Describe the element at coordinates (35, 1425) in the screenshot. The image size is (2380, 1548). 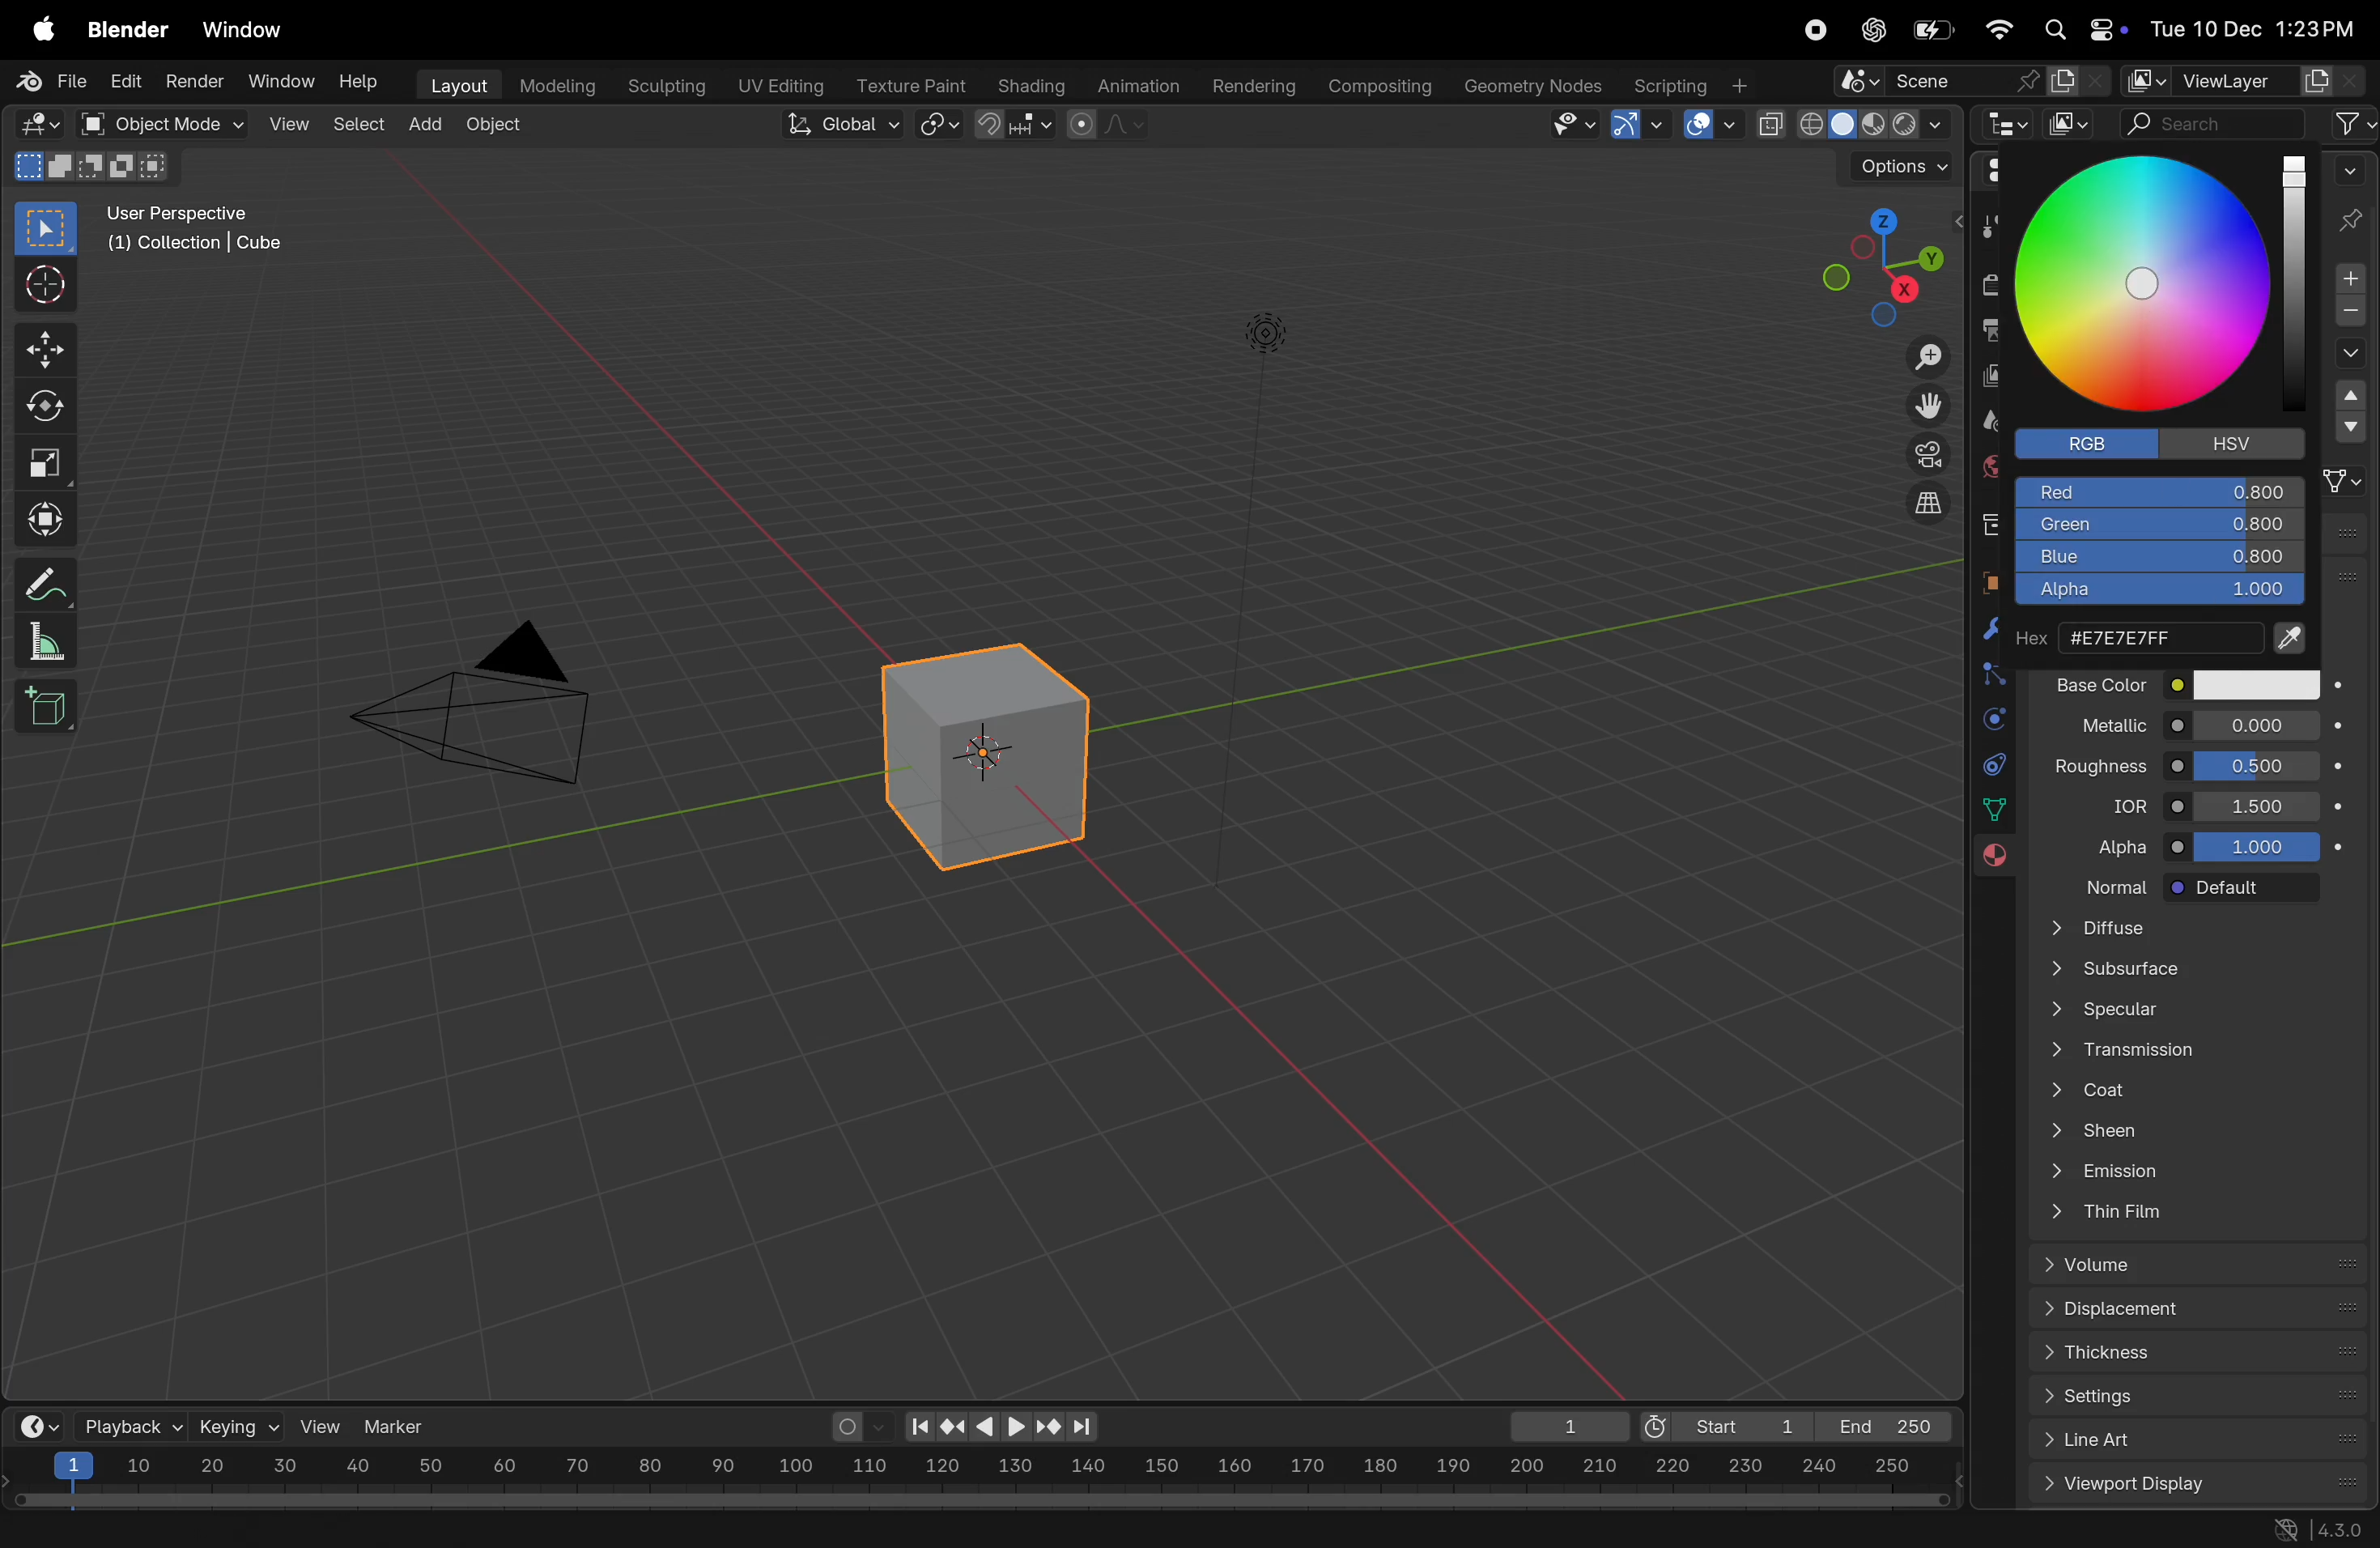
I see `time` at that location.